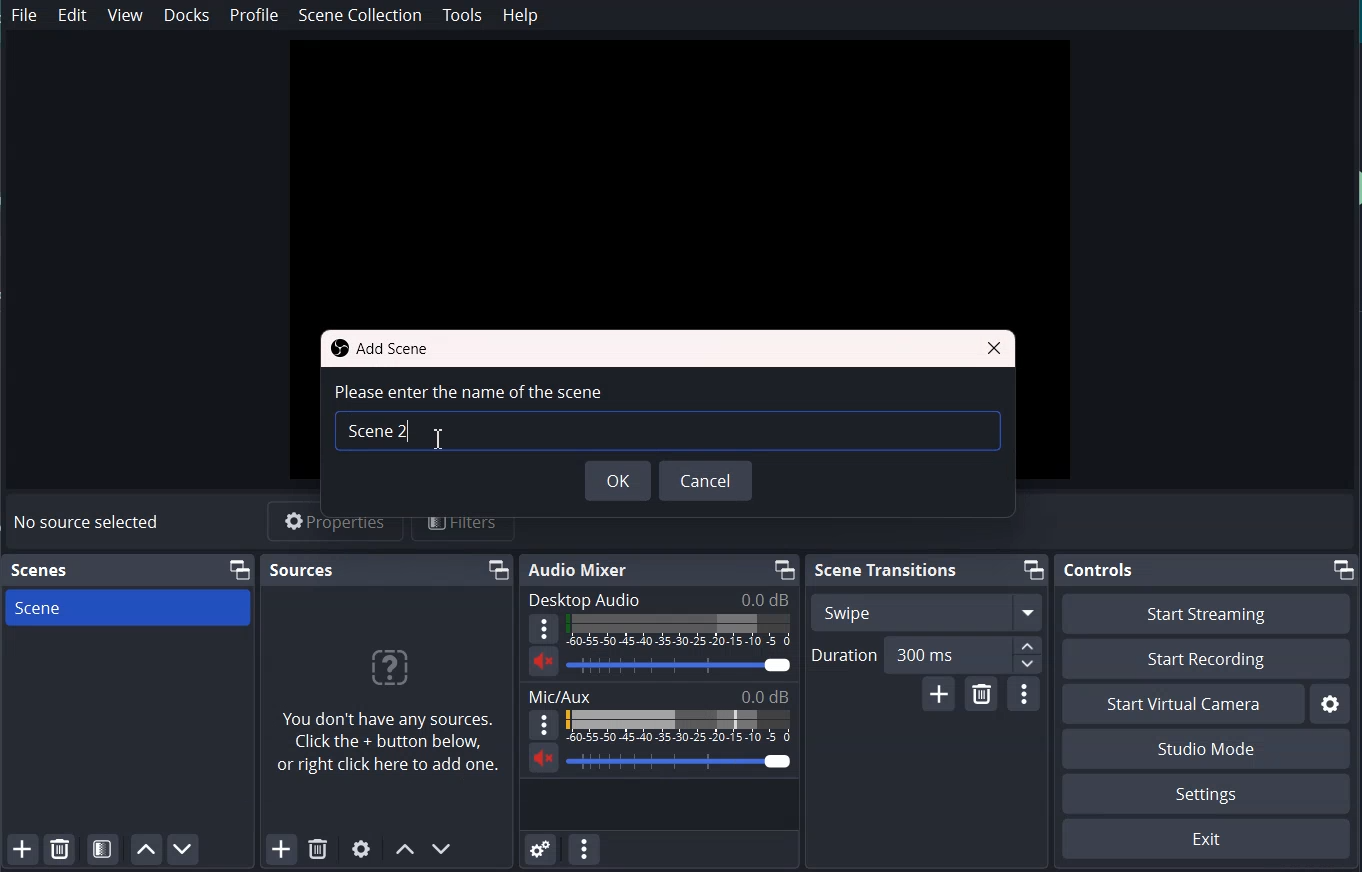 The height and width of the screenshot is (872, 1362). Describe the element at coordinates (671, 434) in the screenshot. I see `Typing window` at that location.